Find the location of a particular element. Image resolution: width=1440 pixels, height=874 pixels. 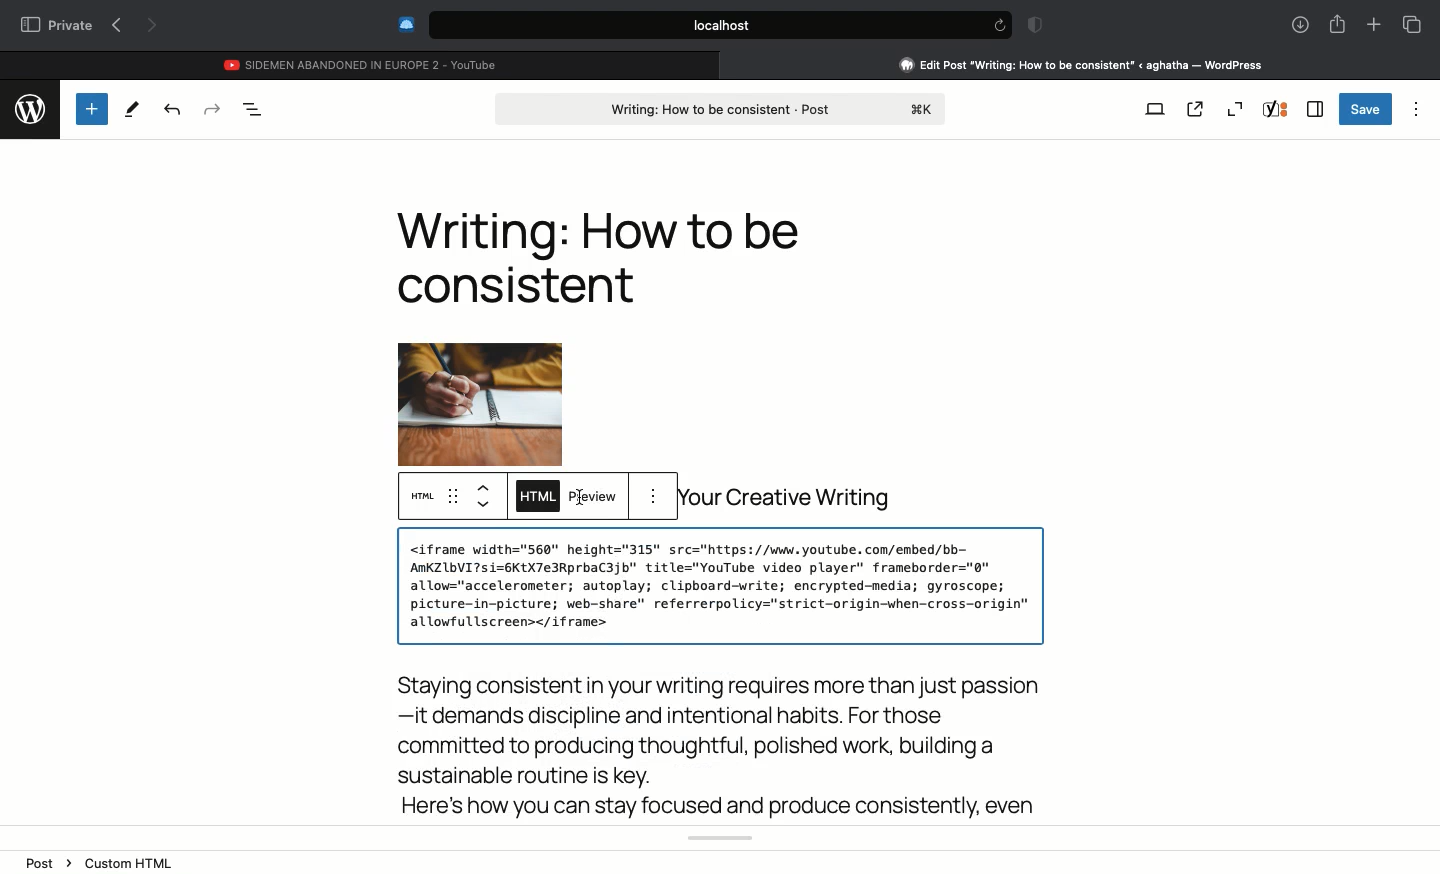

wordpress is located at coordinates (29, 106).